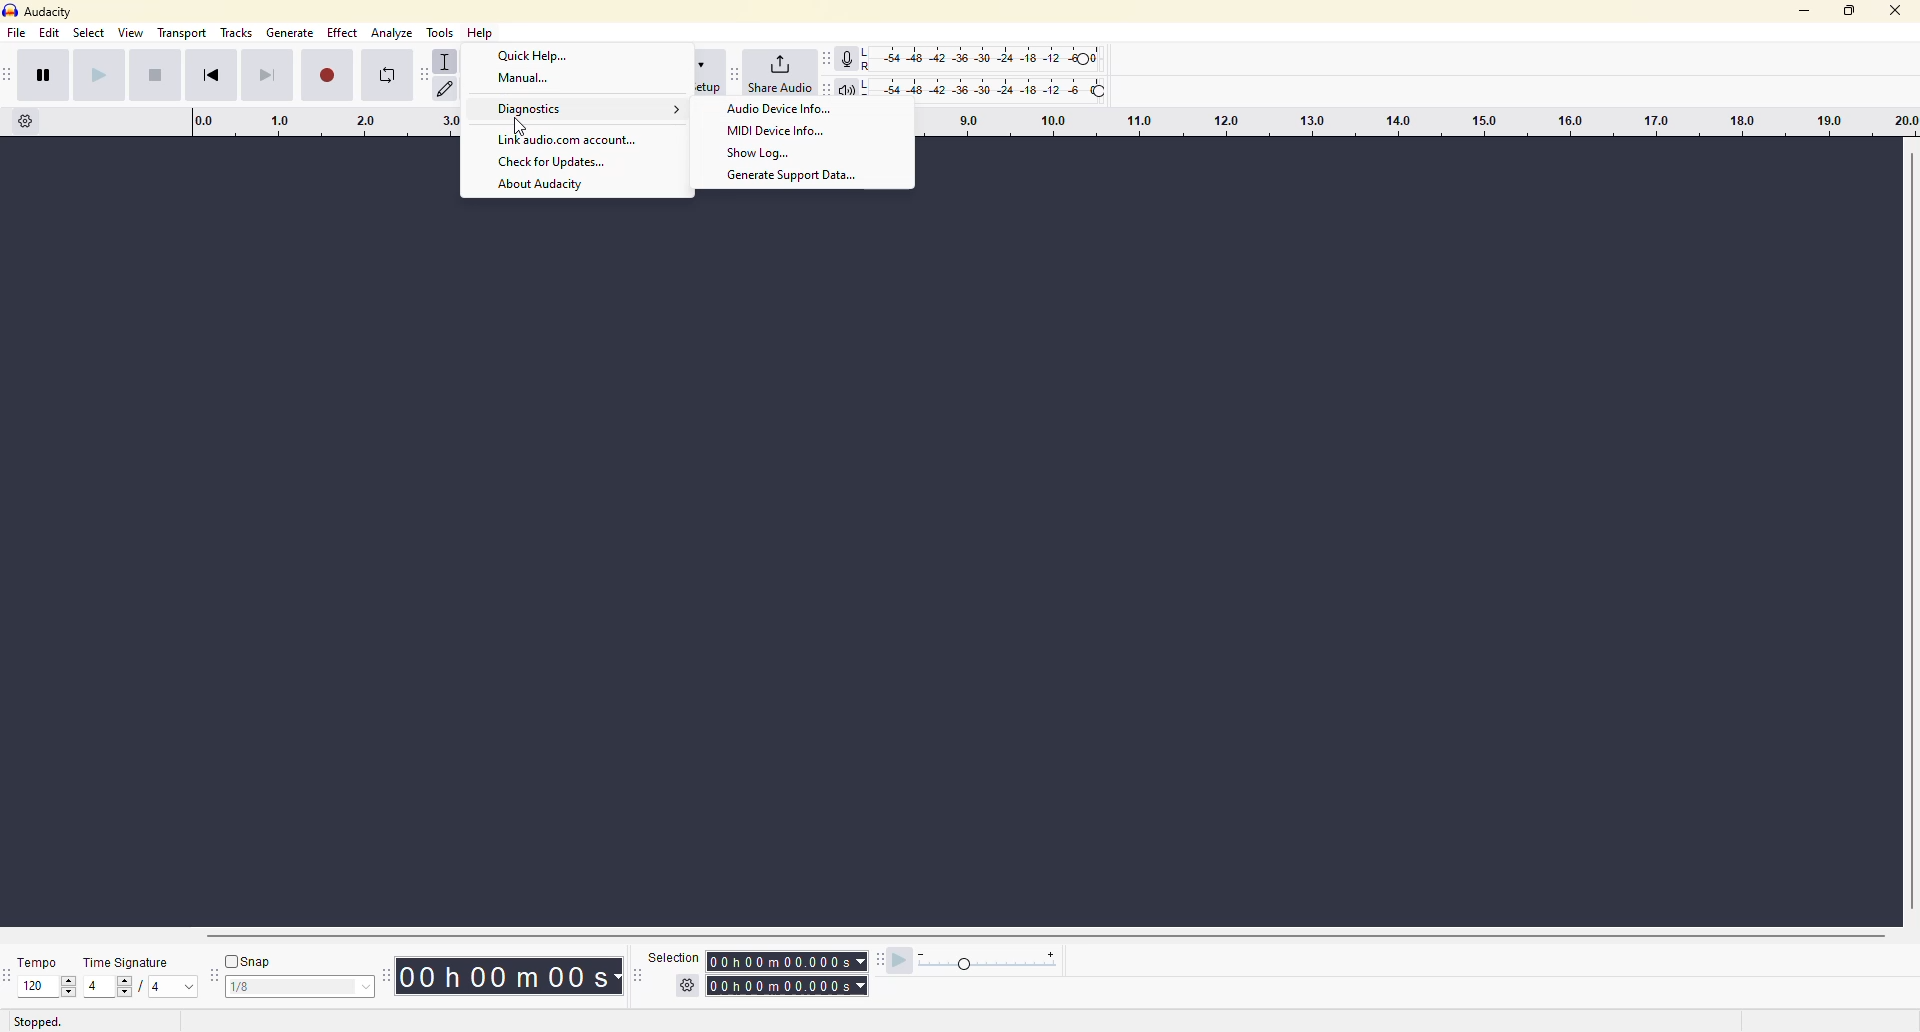 This screenshot has width=1920, height=1032. I want to click on minimize, so click(1802, 10).